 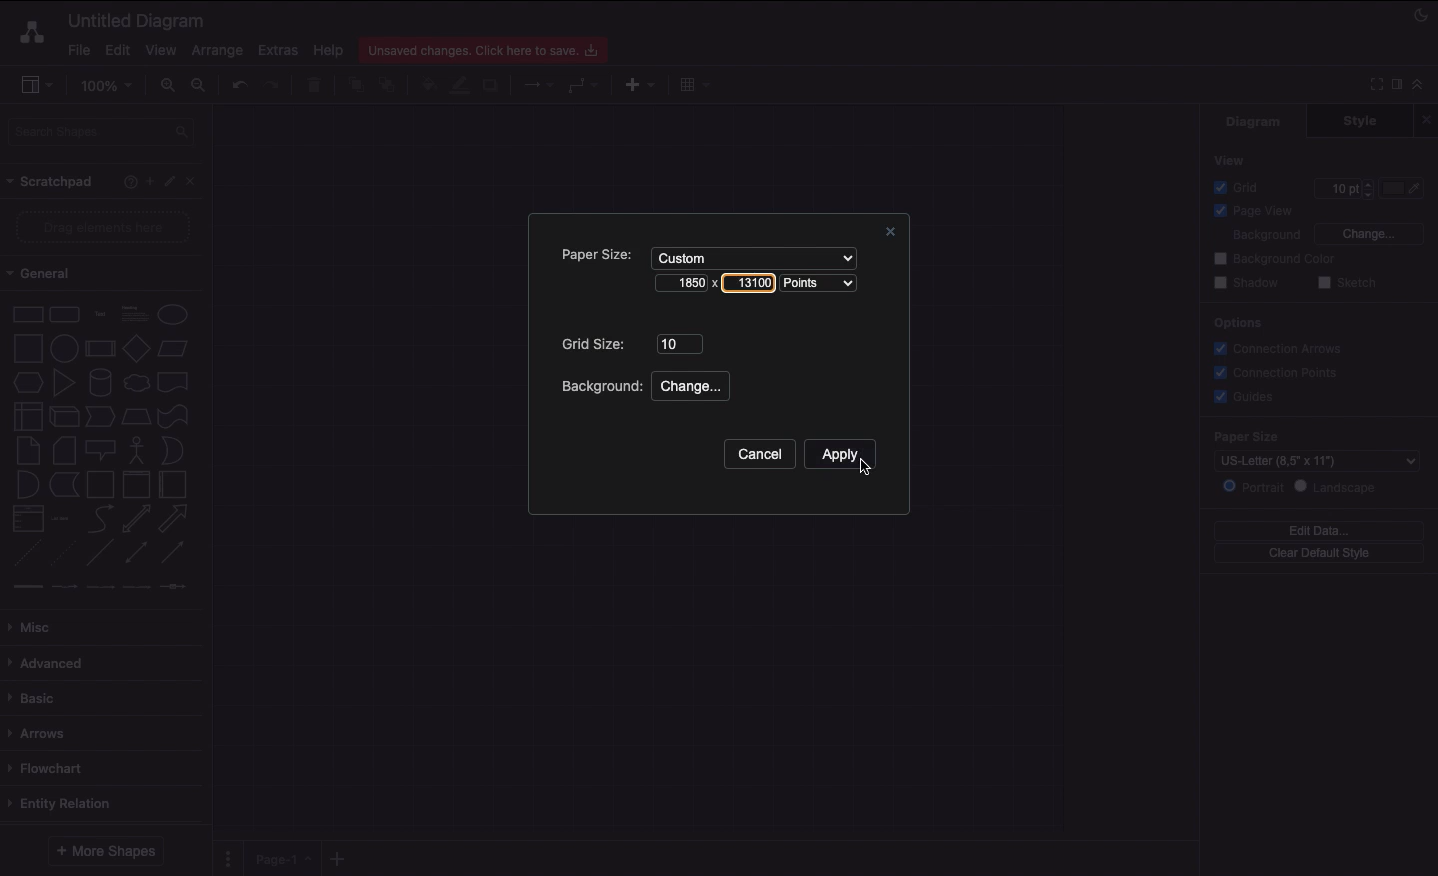 I want to click on Cursor, so click(x=860, y=466).